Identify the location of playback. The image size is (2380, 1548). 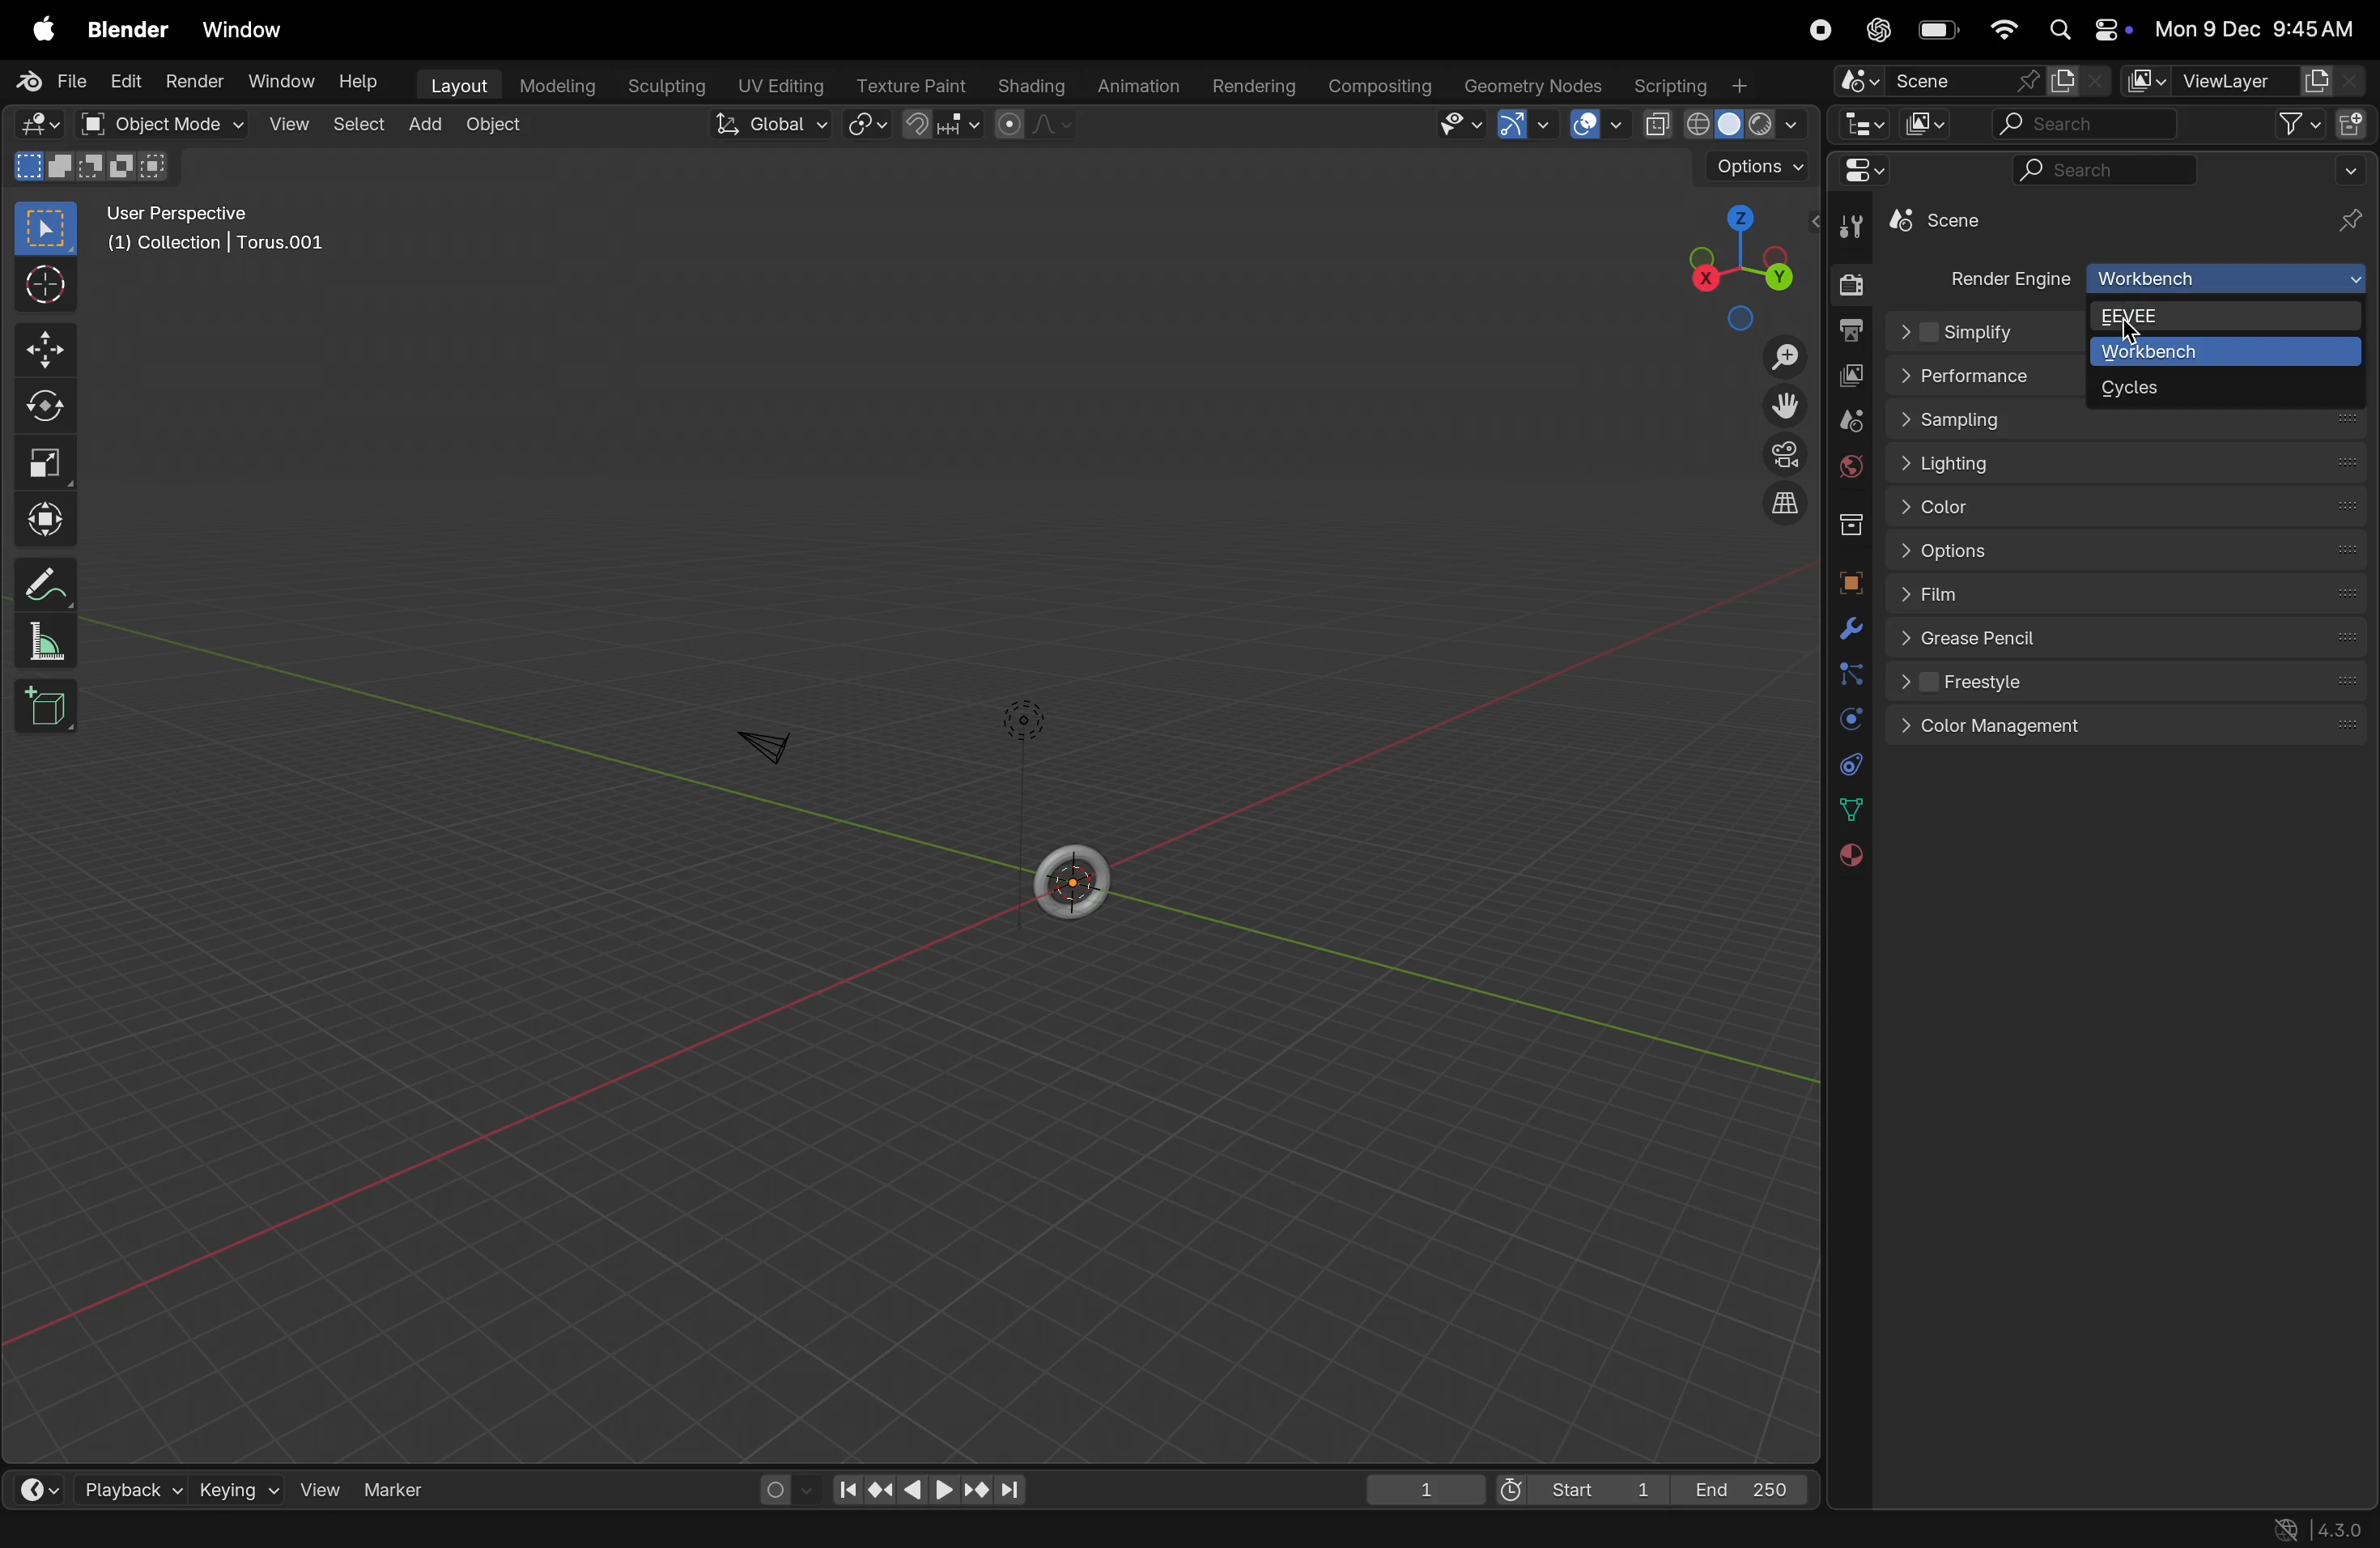
(125, 1491).